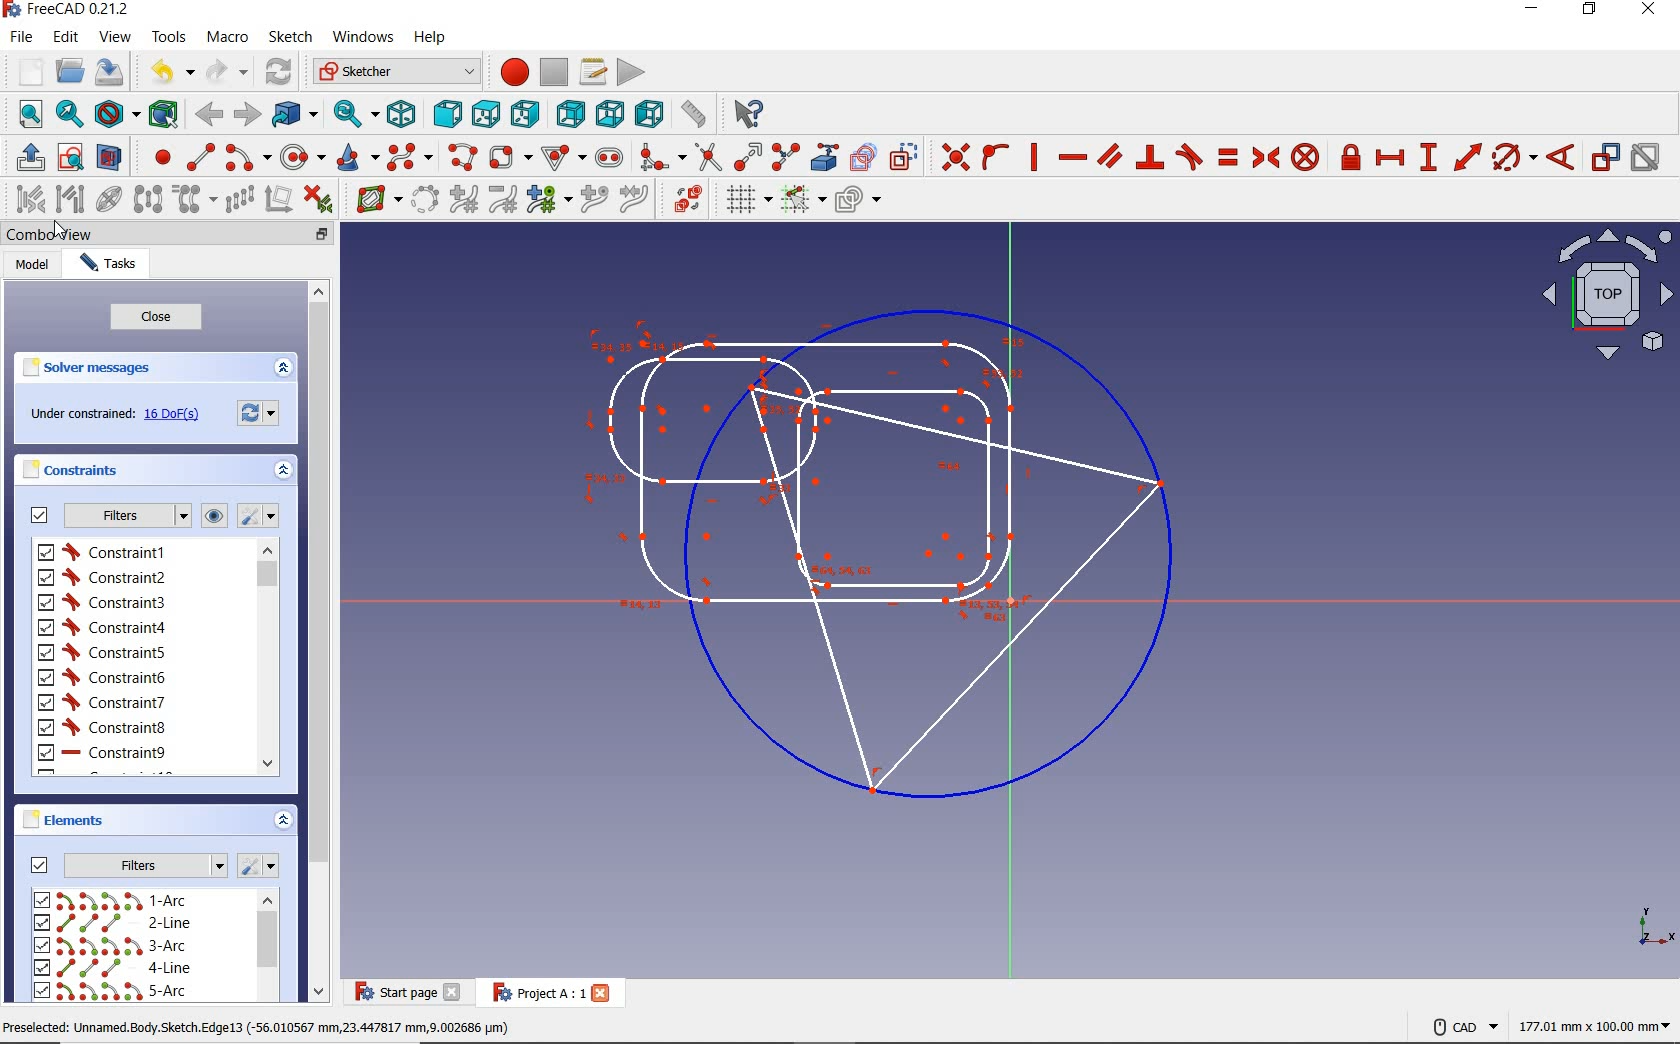  Describe the element at coordinates (247, 157) in the screenshot. I see `create arc` at that location.